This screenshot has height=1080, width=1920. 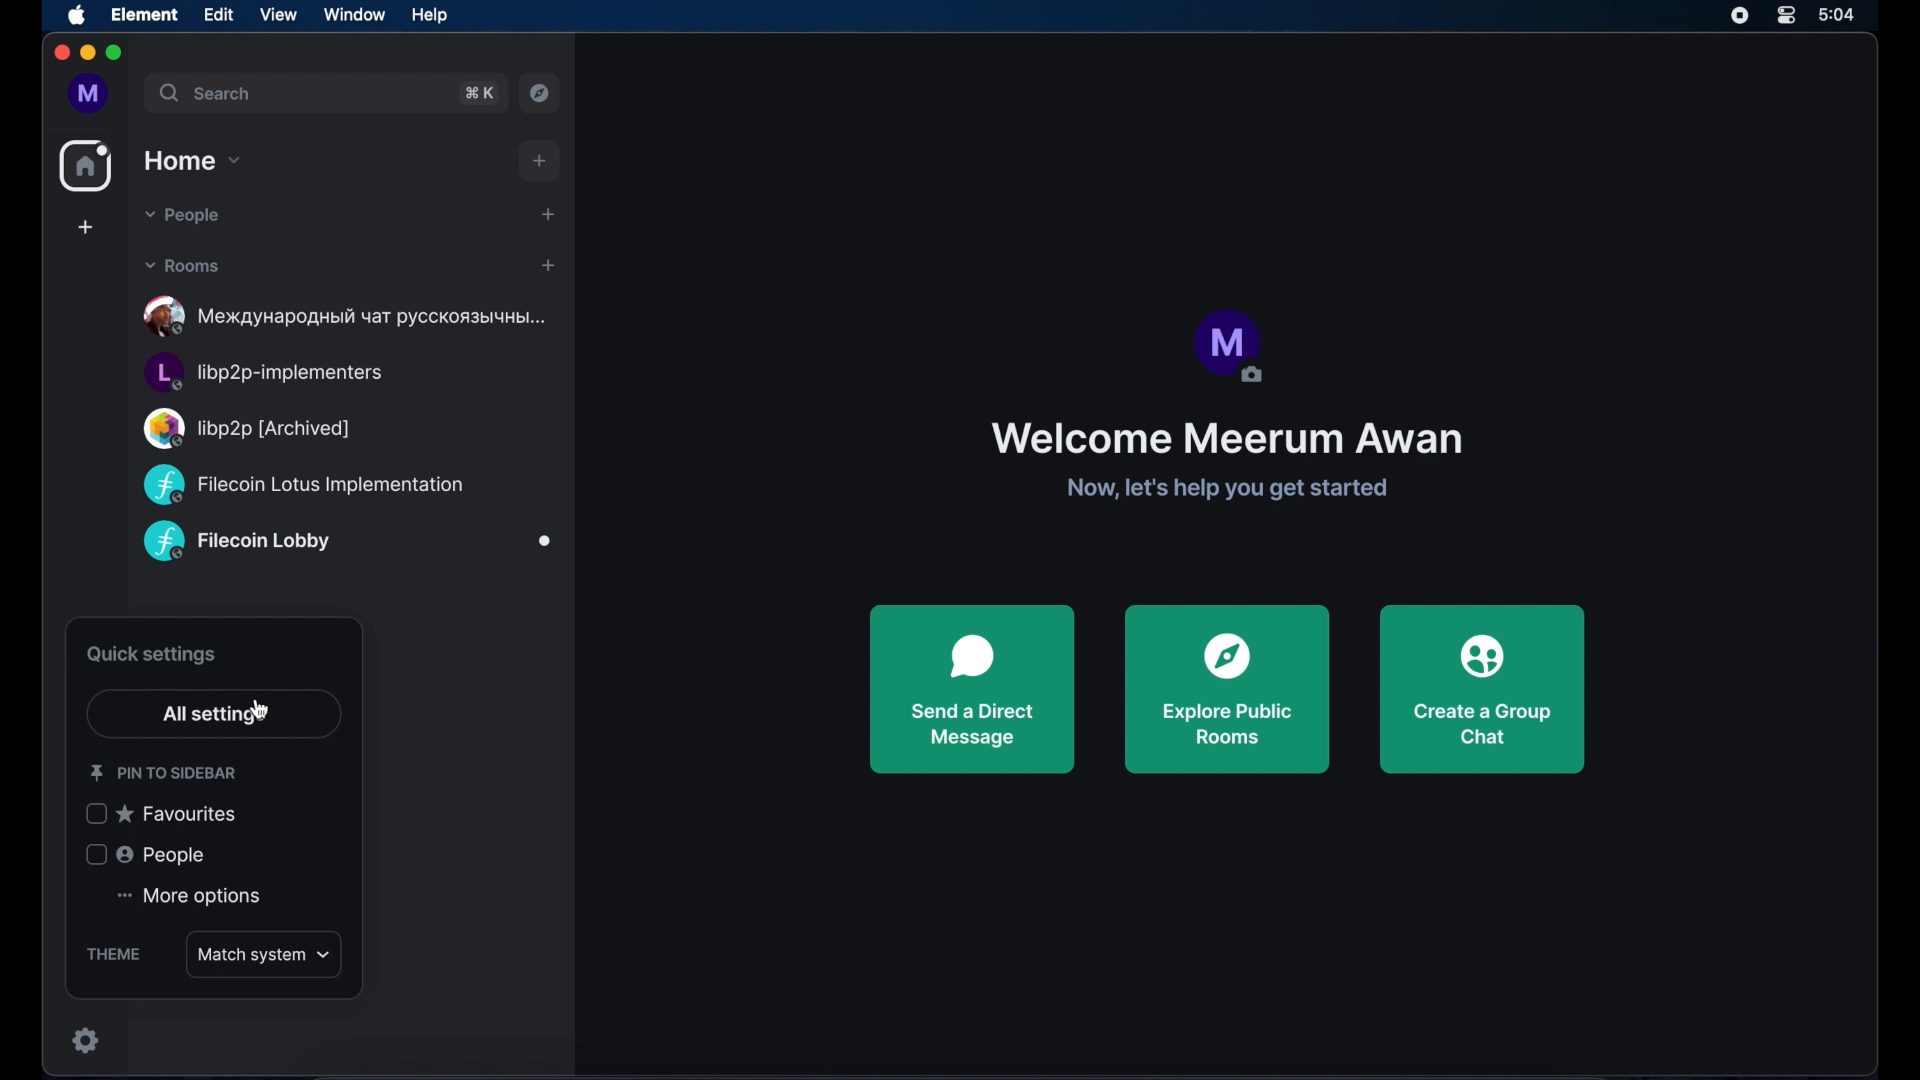 I want to click on settings, so click(x=90, y=1039).